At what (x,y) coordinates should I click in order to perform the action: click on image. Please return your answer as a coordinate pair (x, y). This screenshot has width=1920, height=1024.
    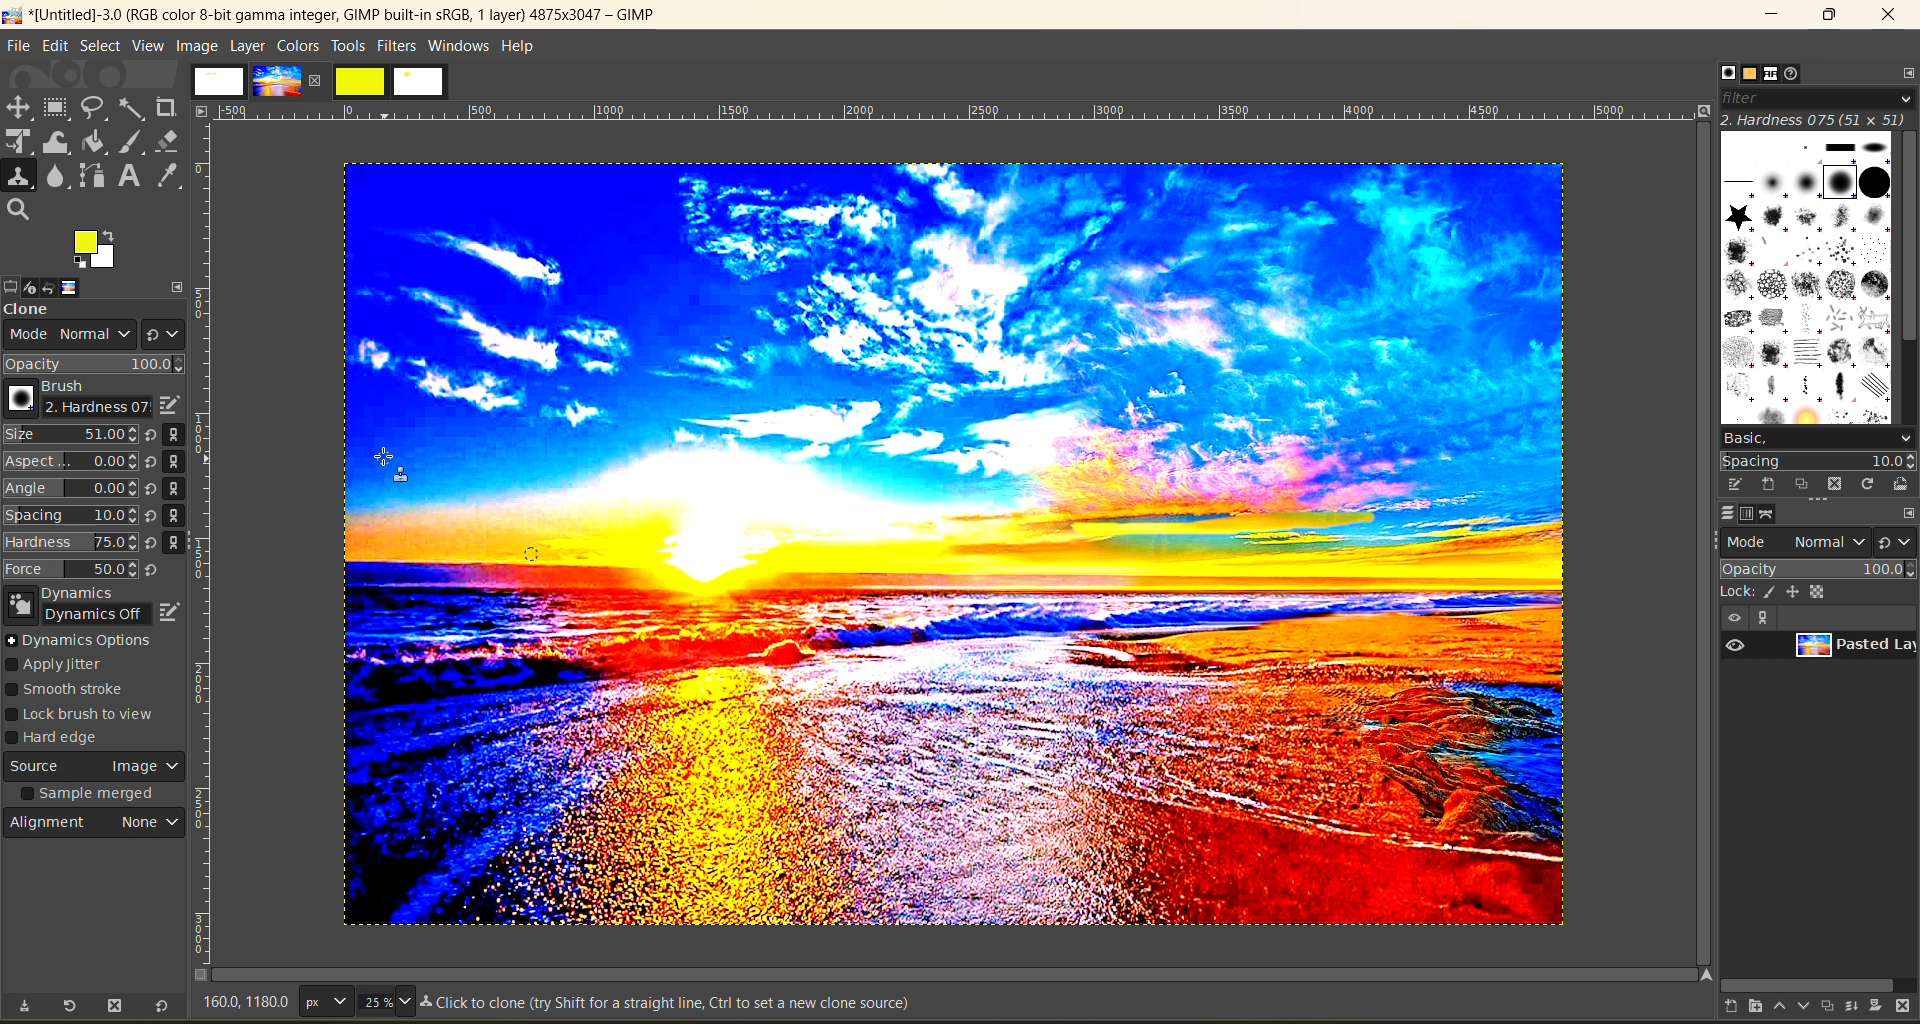
    Looking at the image, I should click on (87, 287).